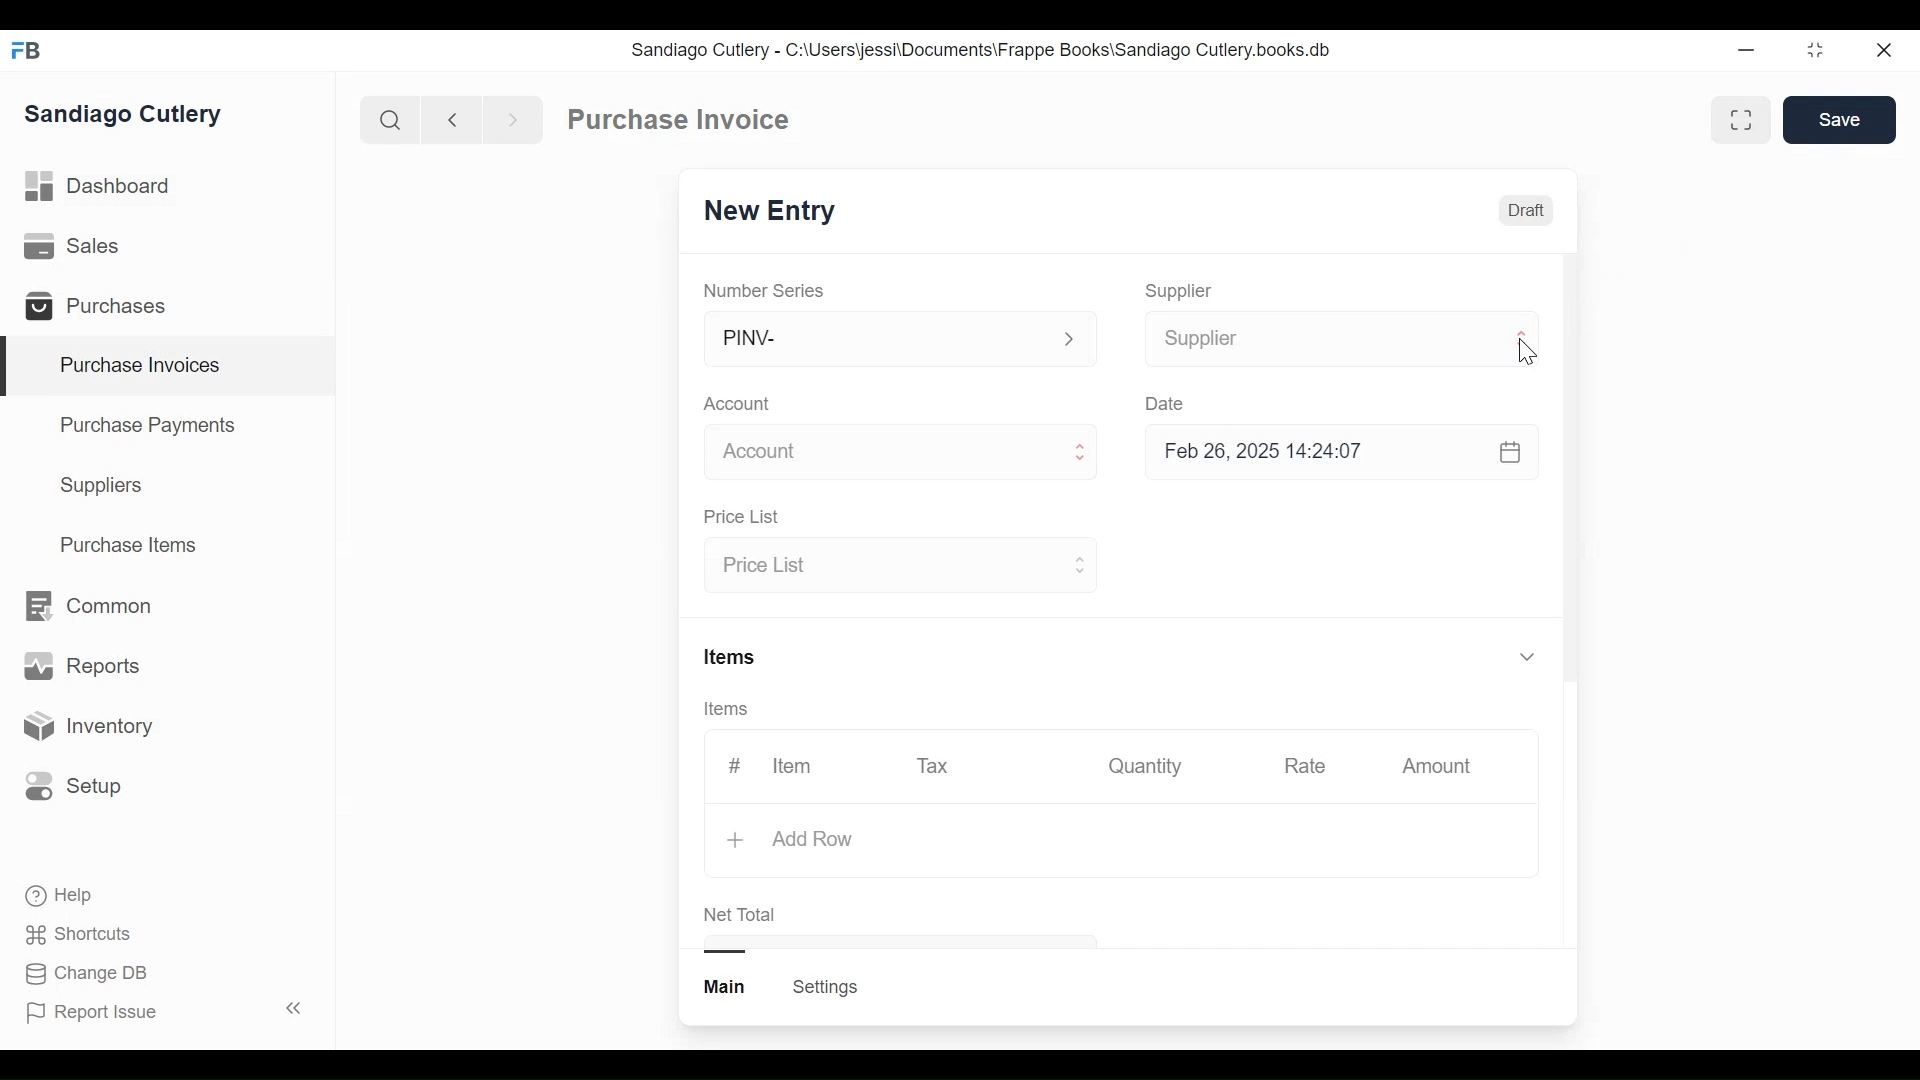  I want to click on Price List, so click(882, 567).